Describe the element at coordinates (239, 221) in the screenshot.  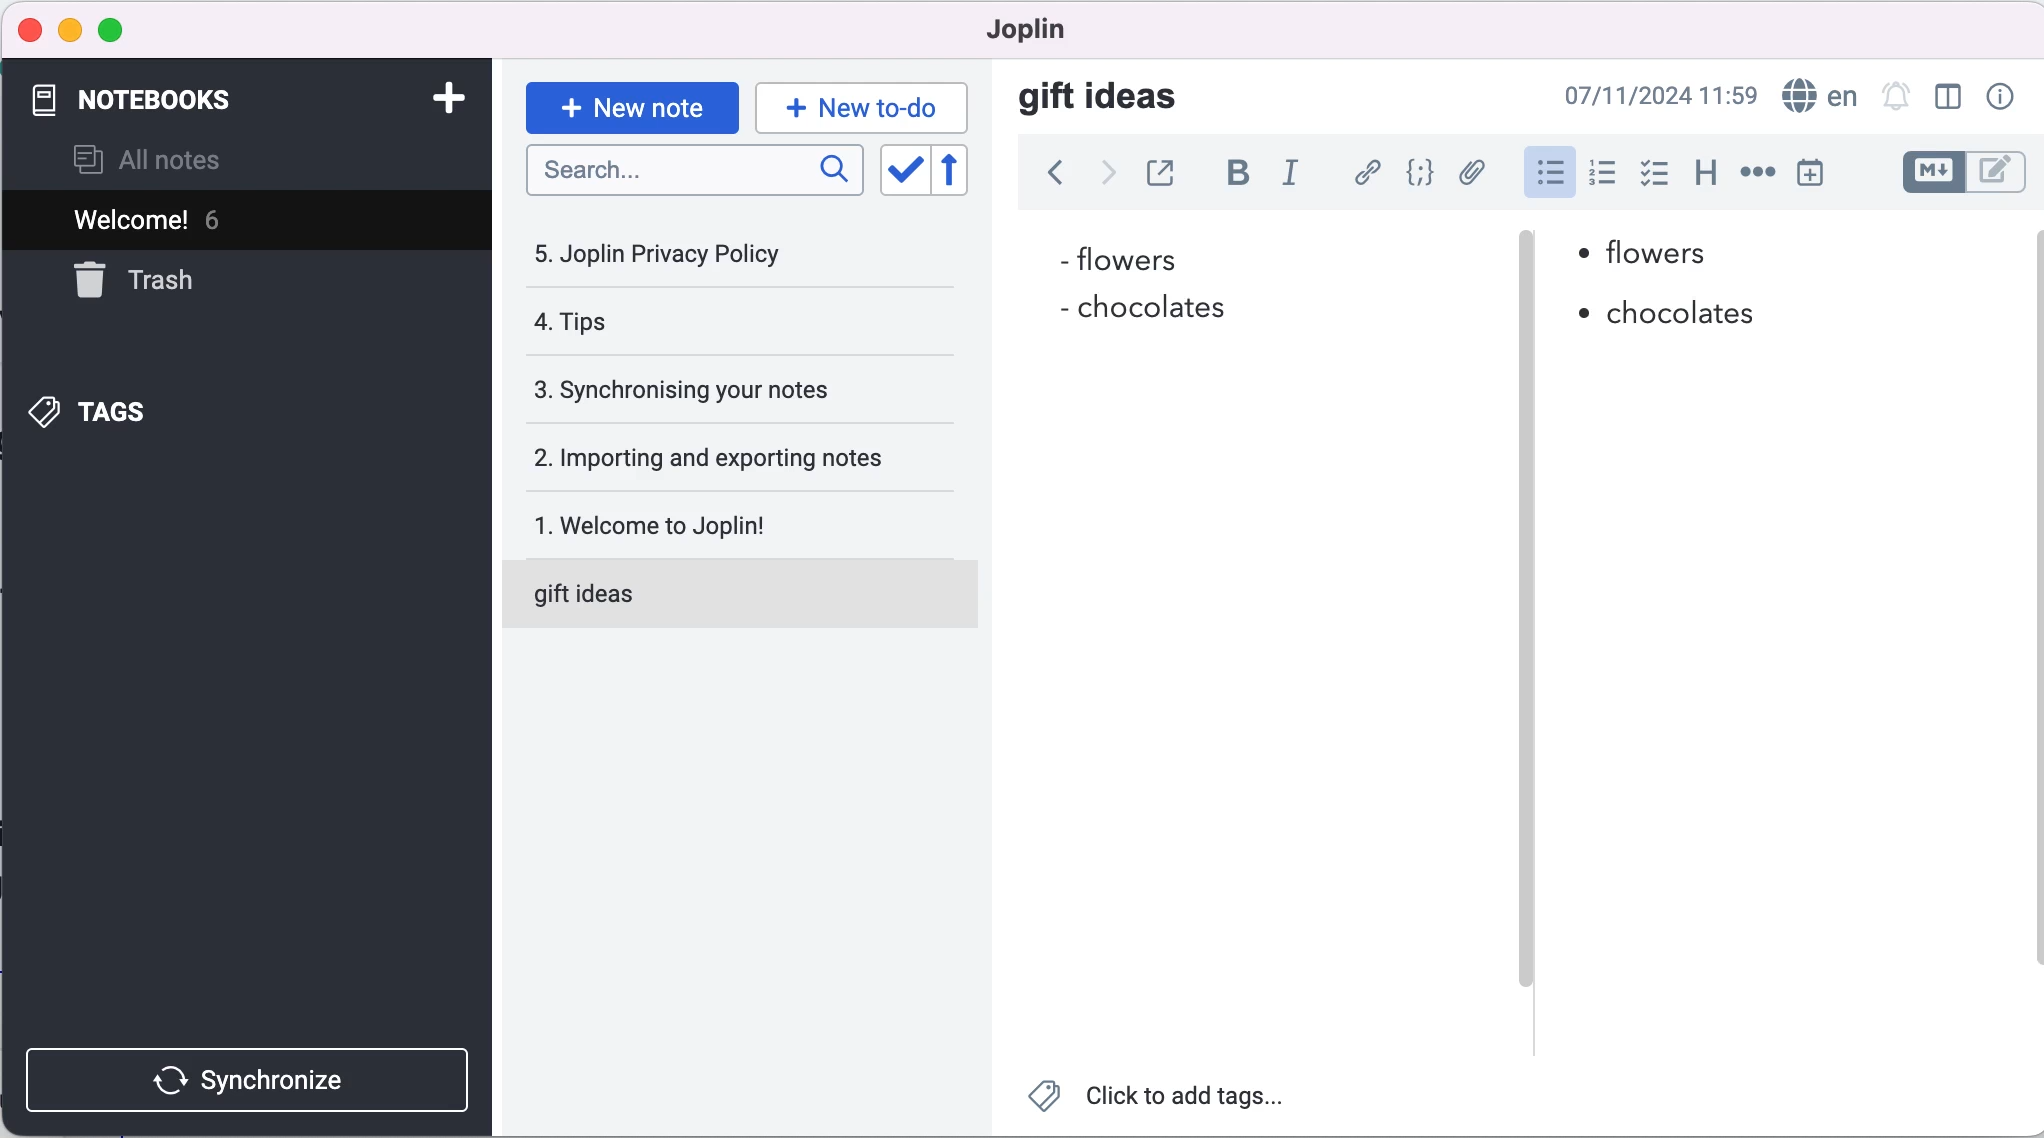
I see `welcome! 6` at that location.